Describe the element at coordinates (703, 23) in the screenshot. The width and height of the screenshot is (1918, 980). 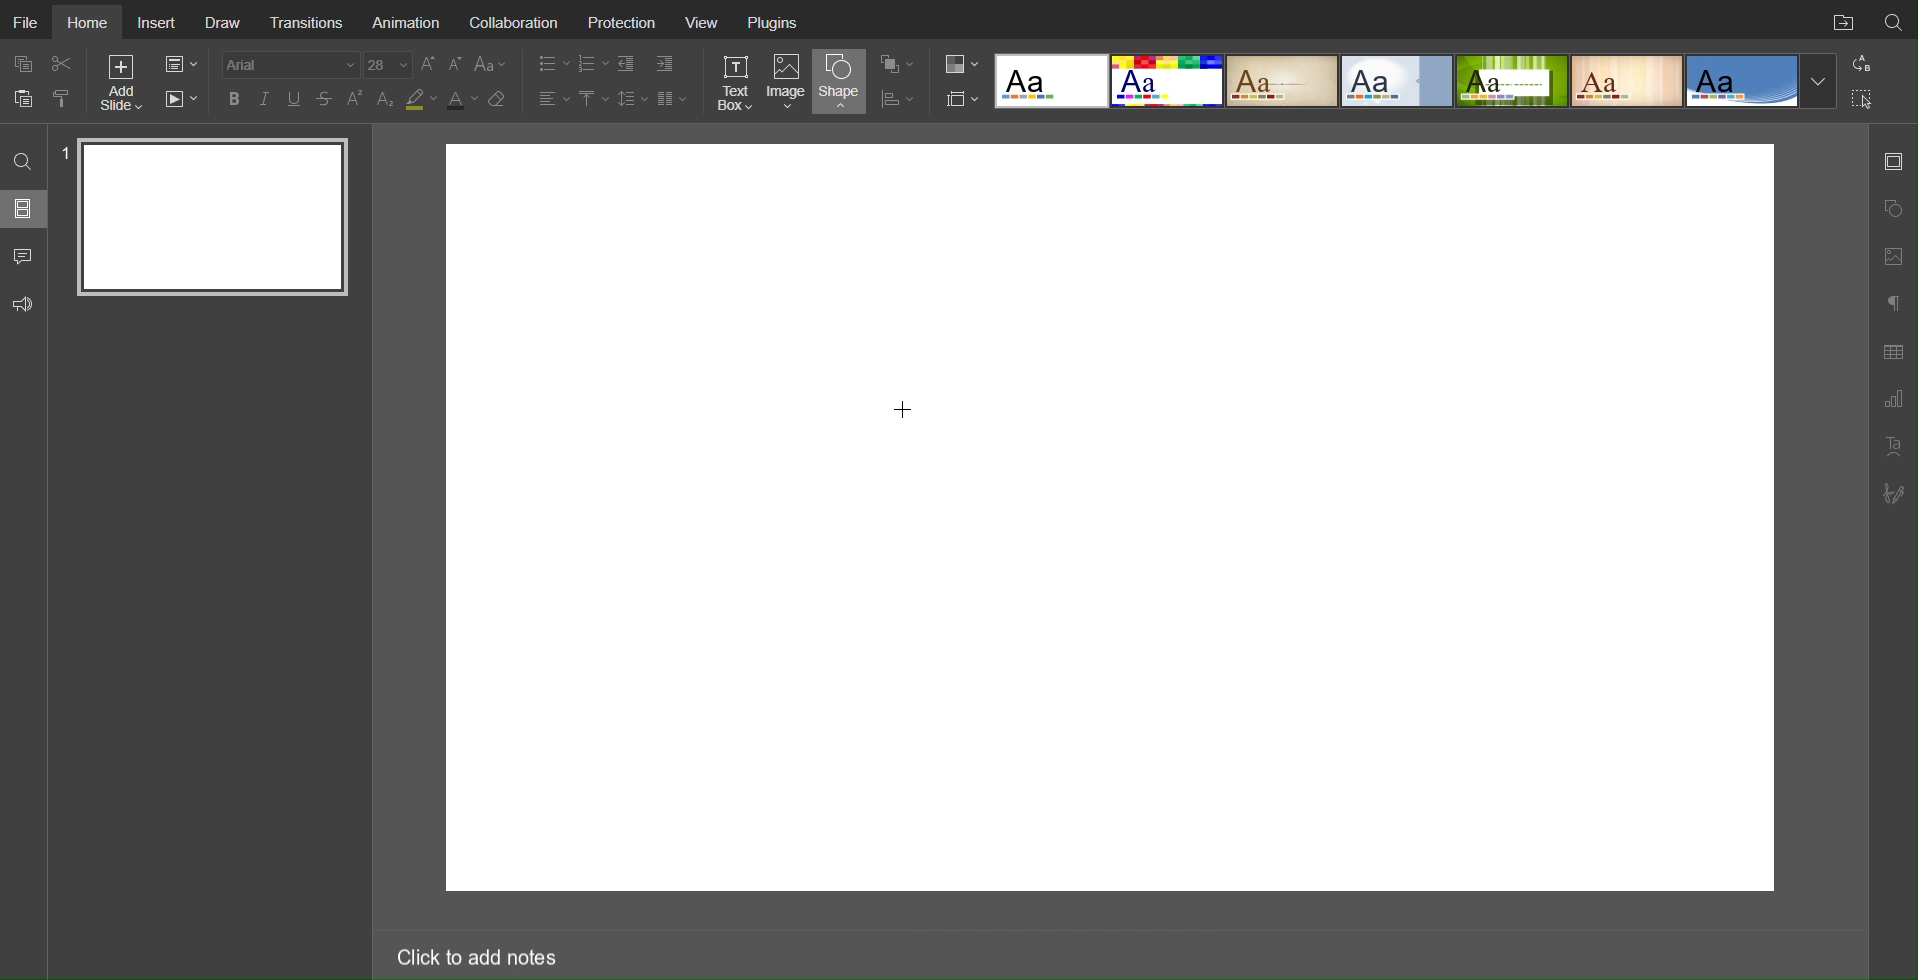
I see `View` at that location.